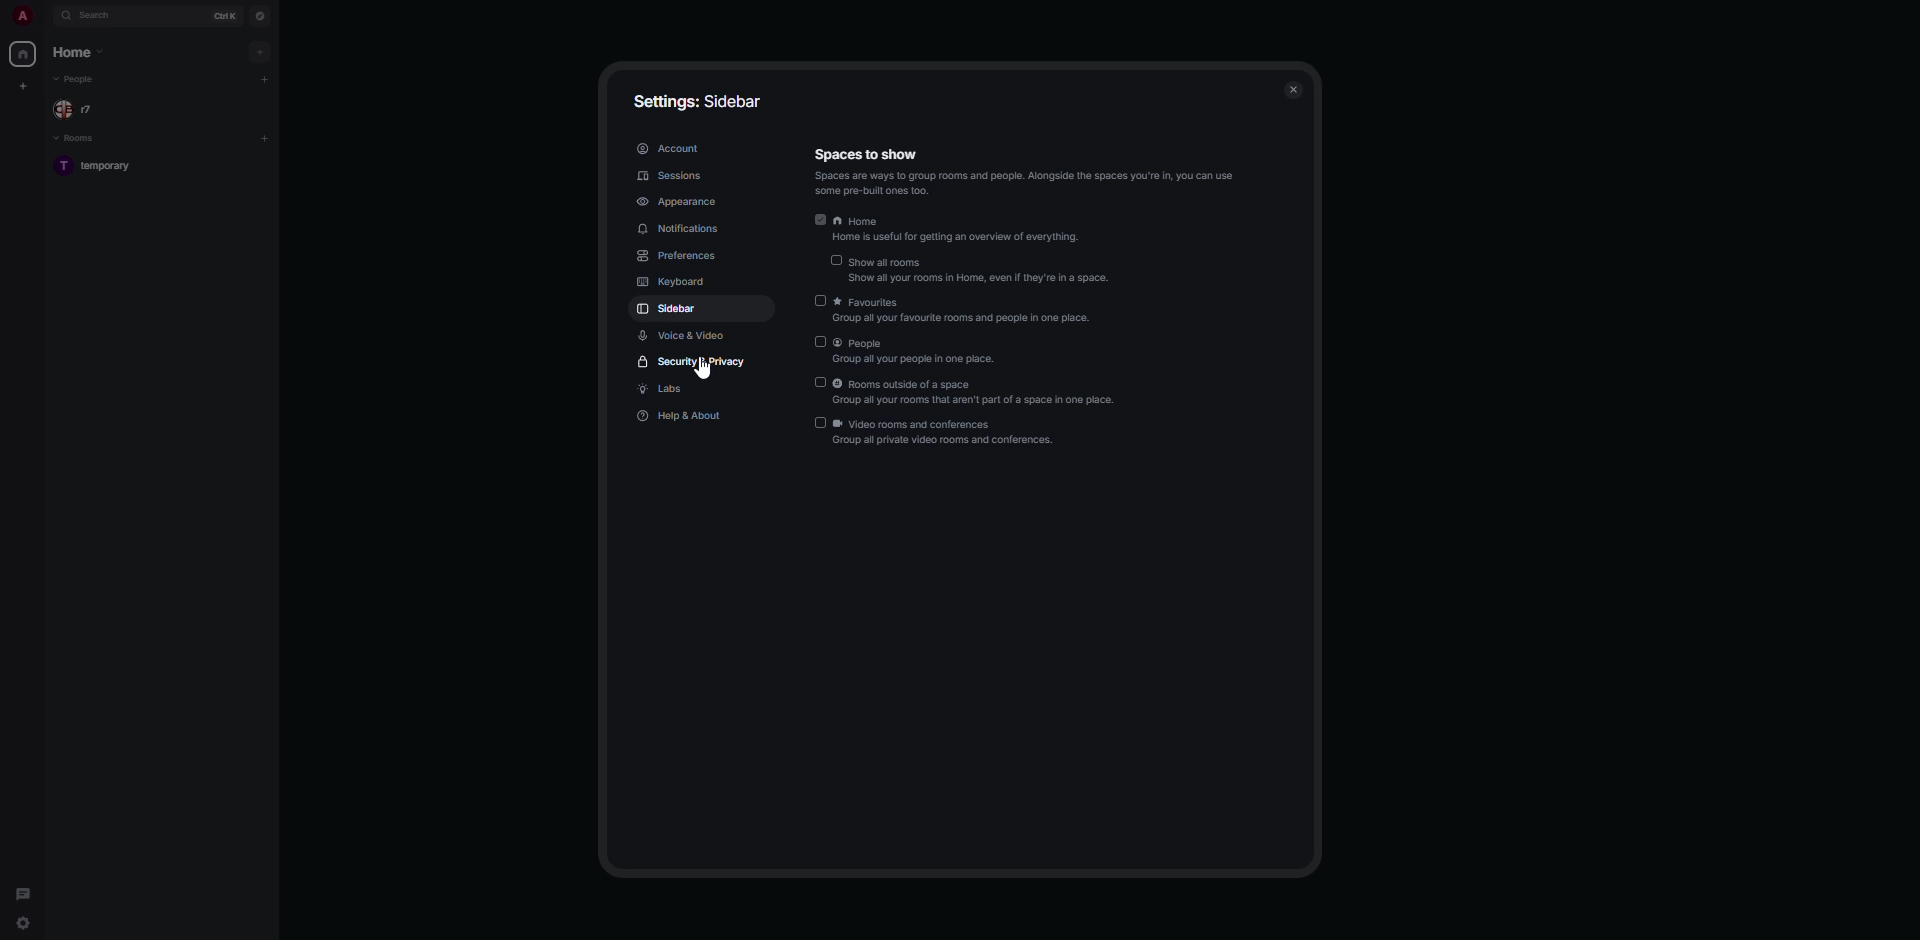 This screenshot has width=1920, height=940. Describe the element at coordinates (97, 16) in the screenshot. I see `search` at that location.